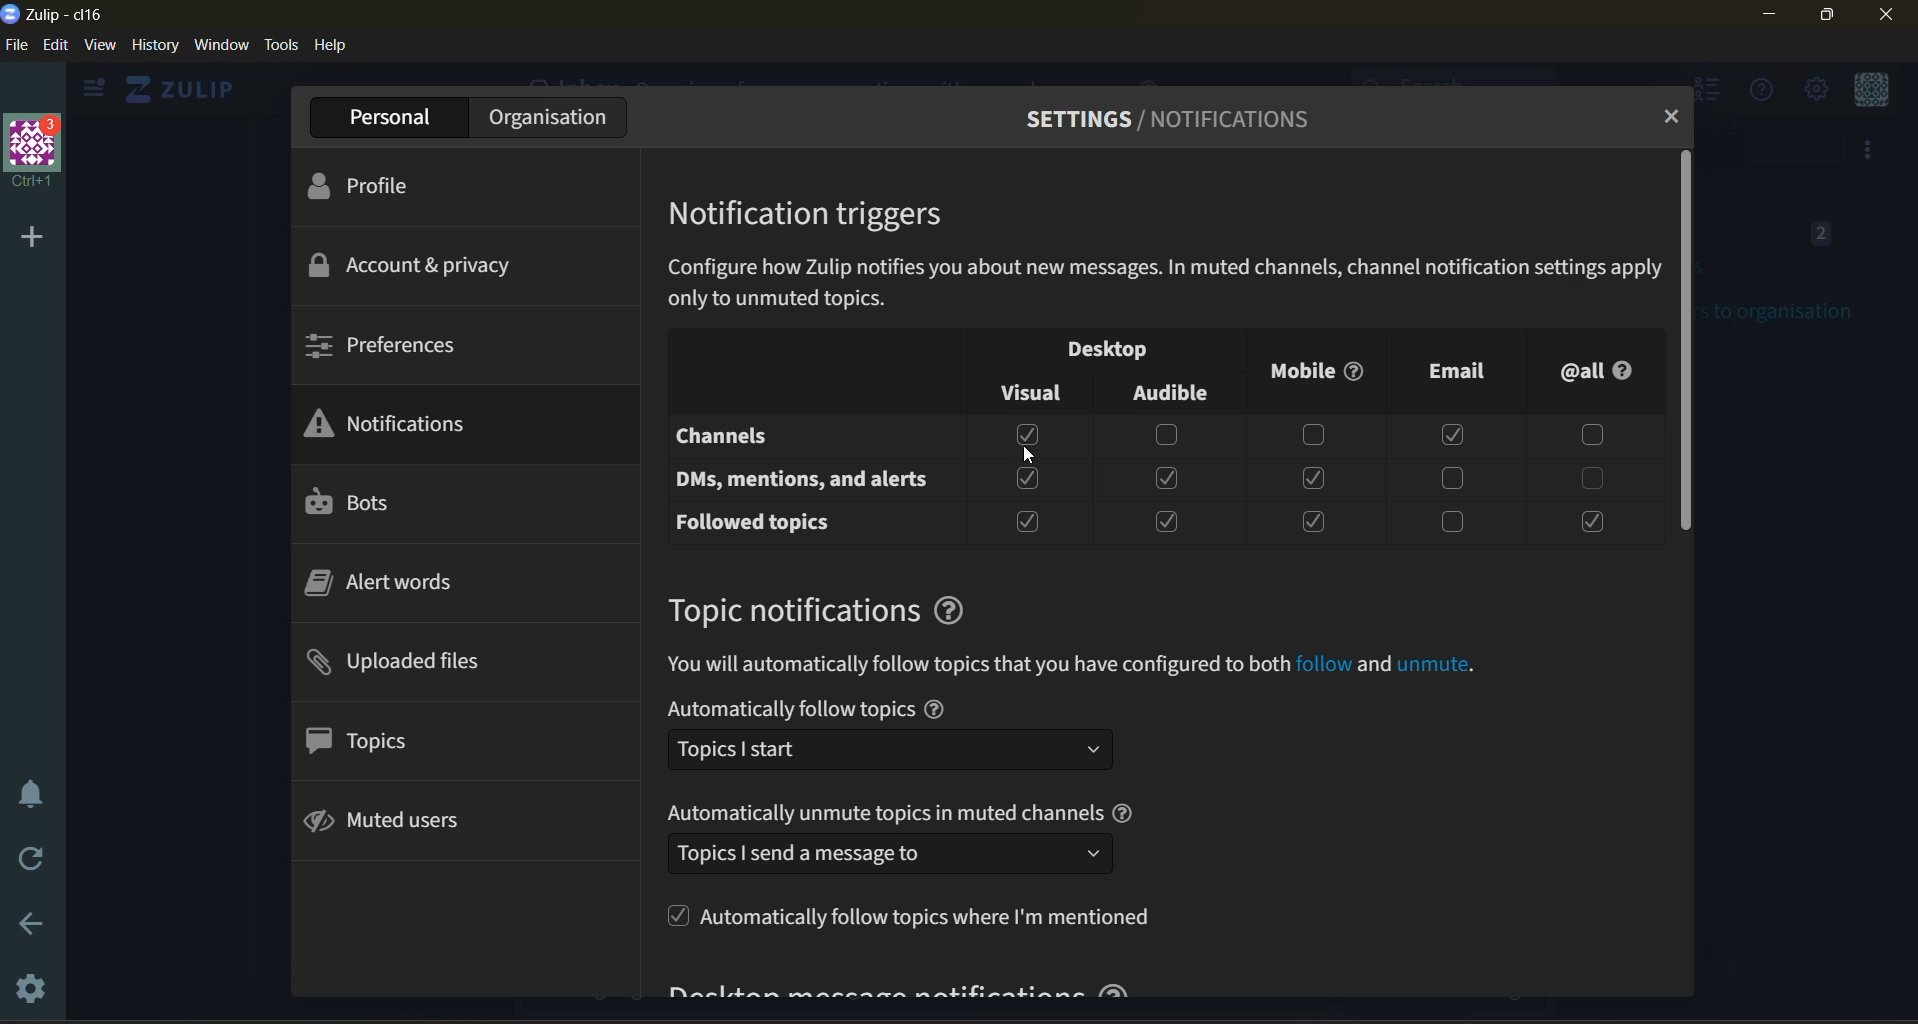 This screenshot has height=1024, width=1918. I want to click on organisation profile, so click(35, 151).